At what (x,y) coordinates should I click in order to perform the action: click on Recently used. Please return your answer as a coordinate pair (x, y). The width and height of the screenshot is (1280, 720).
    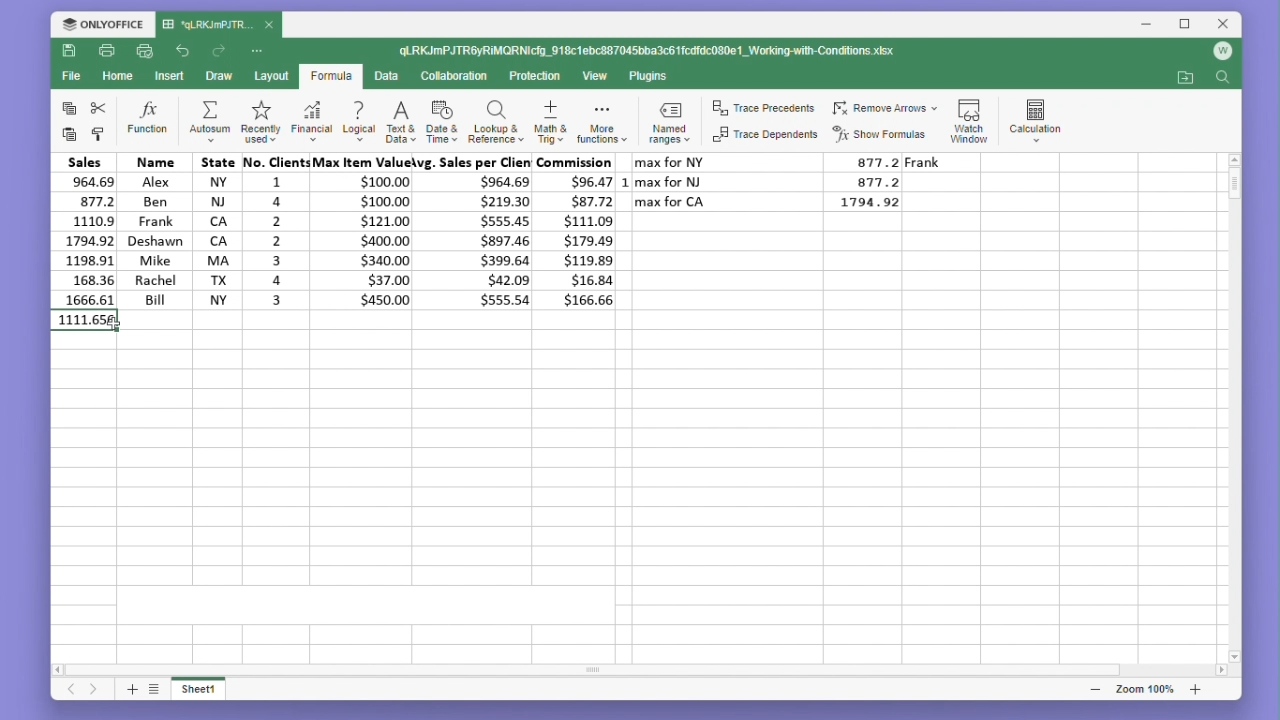
    Looking at the image, I should click on (258, 120).